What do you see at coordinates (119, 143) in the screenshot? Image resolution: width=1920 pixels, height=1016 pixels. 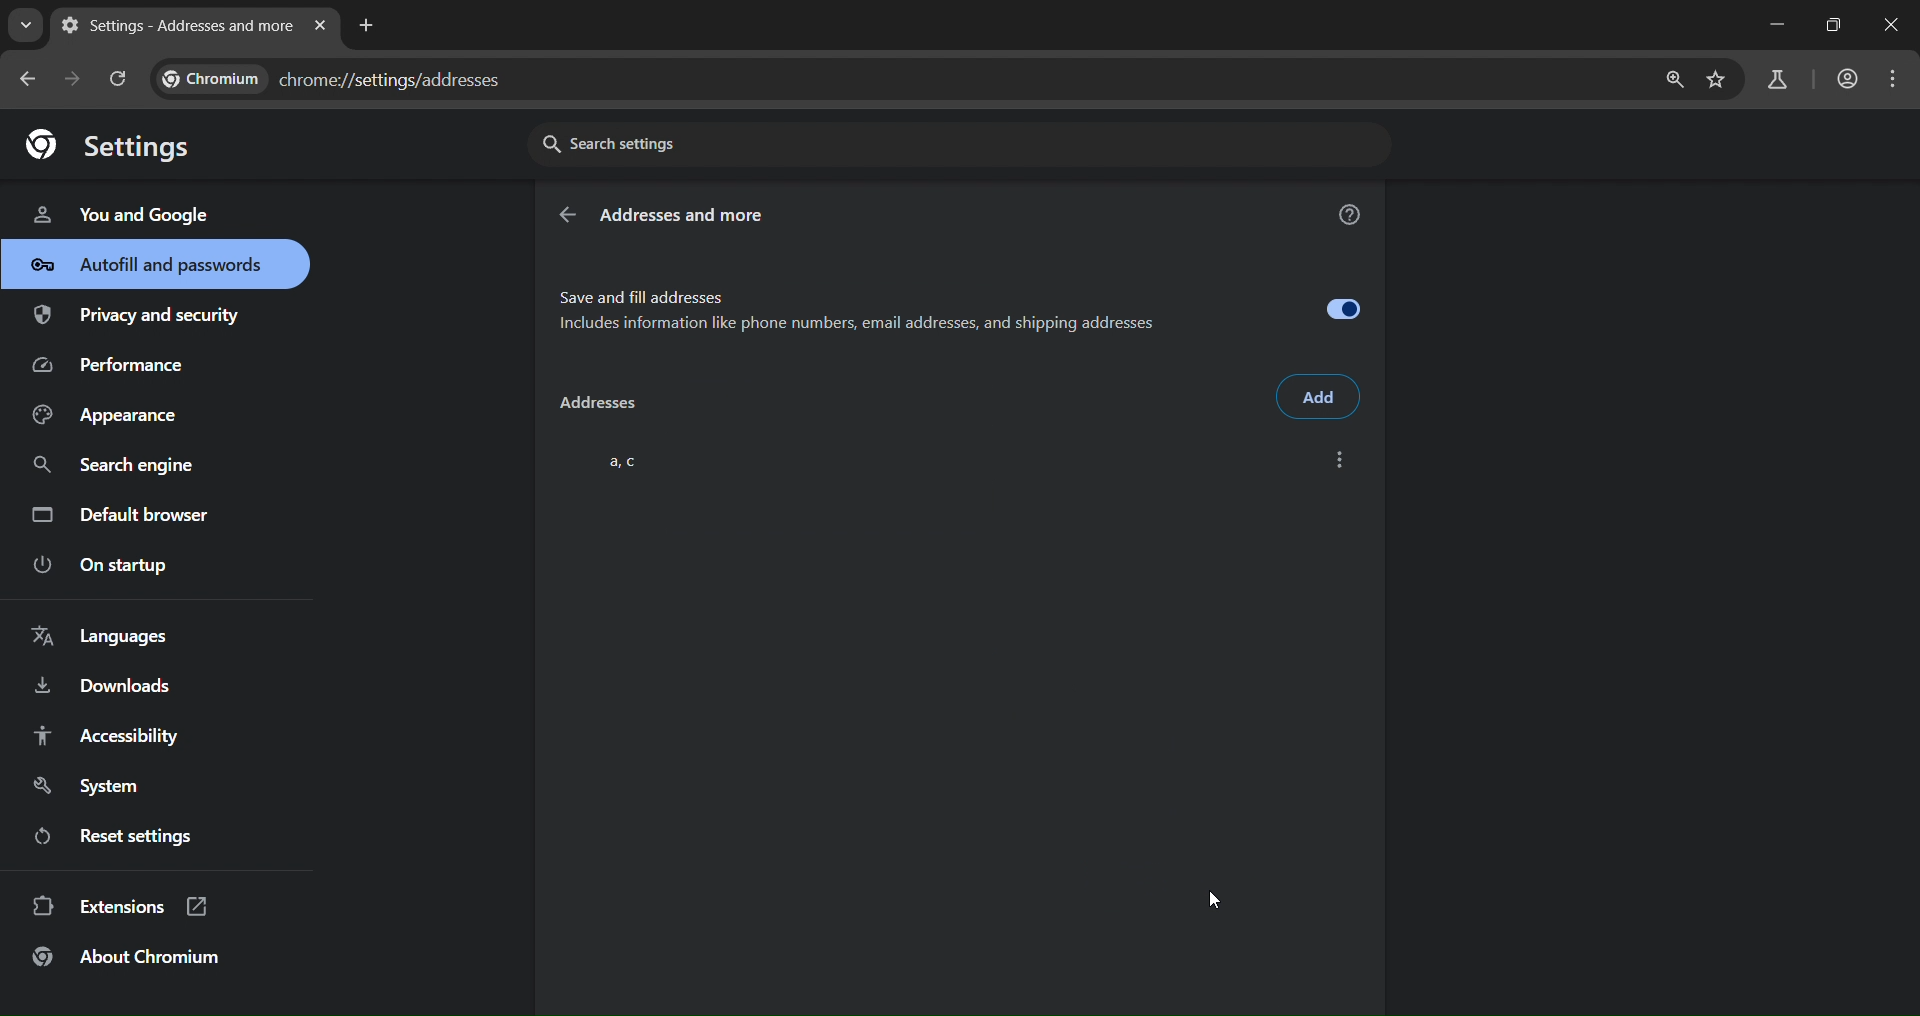 I see `settings` at bounding box center [119, 143].